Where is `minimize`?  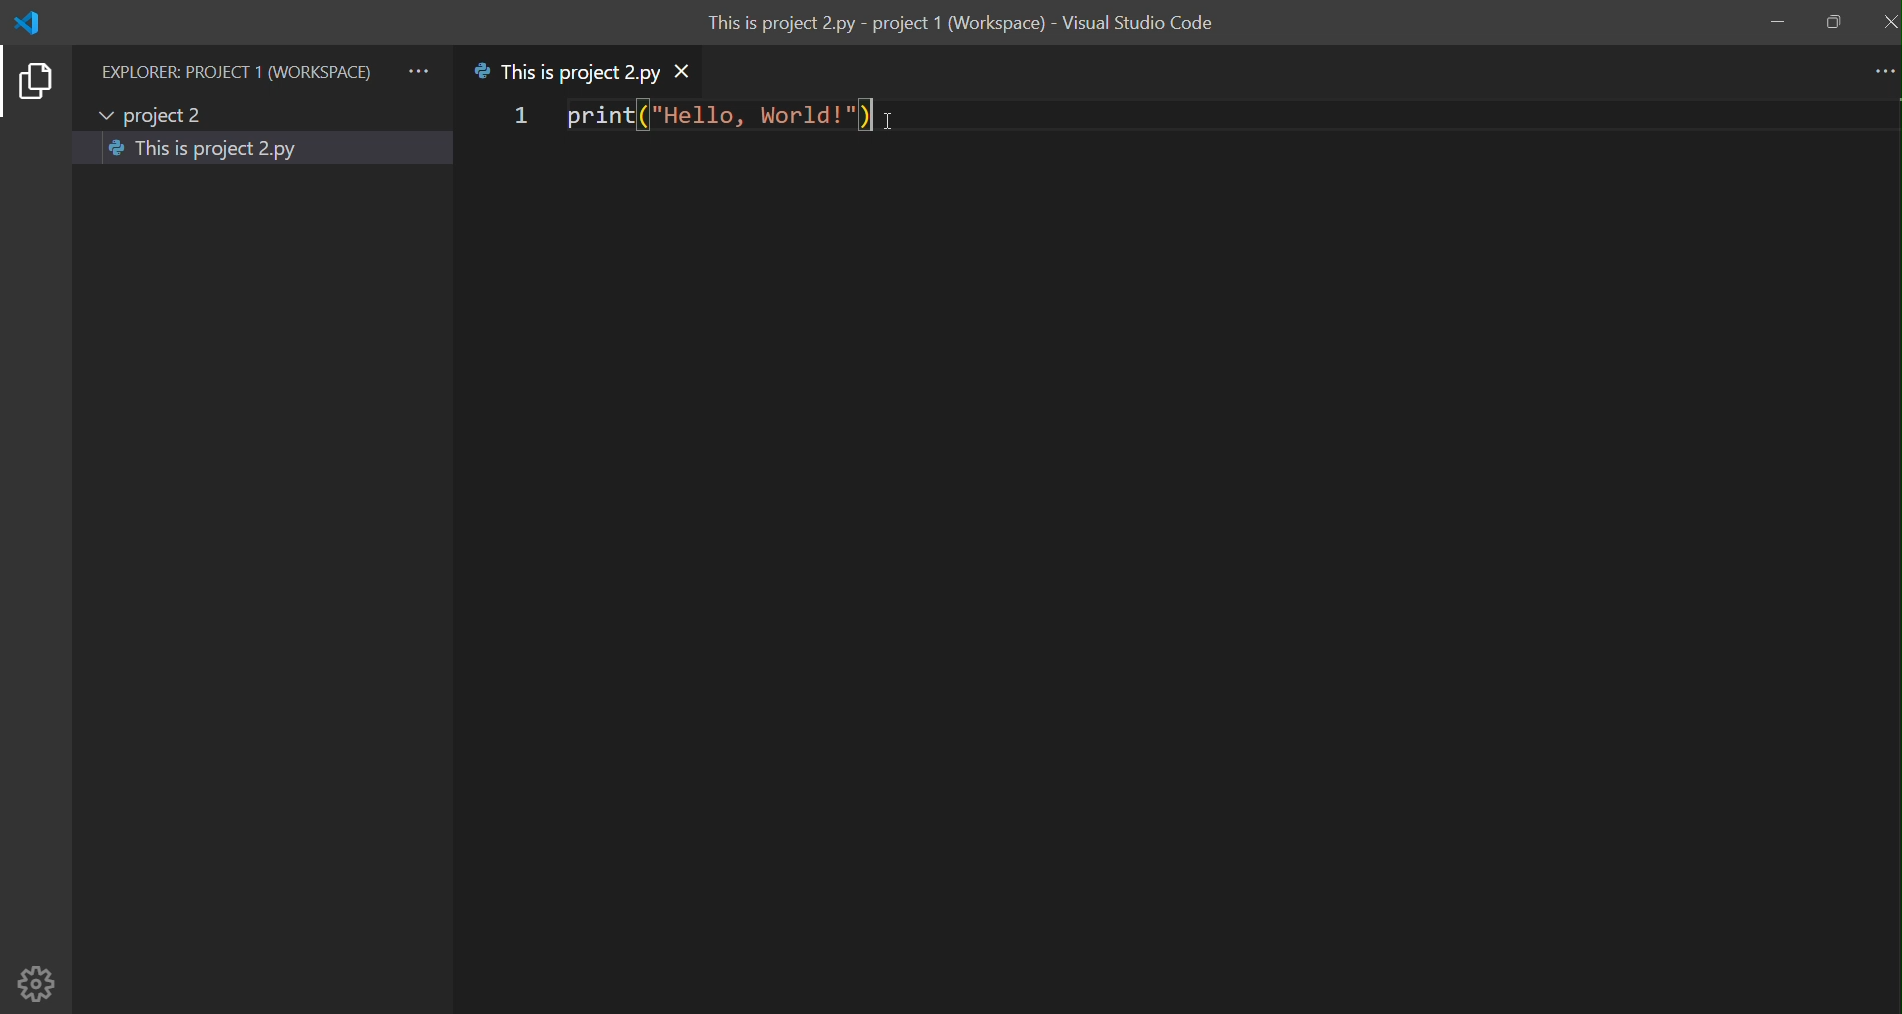 minimize is located at coordinates (1778, 24).